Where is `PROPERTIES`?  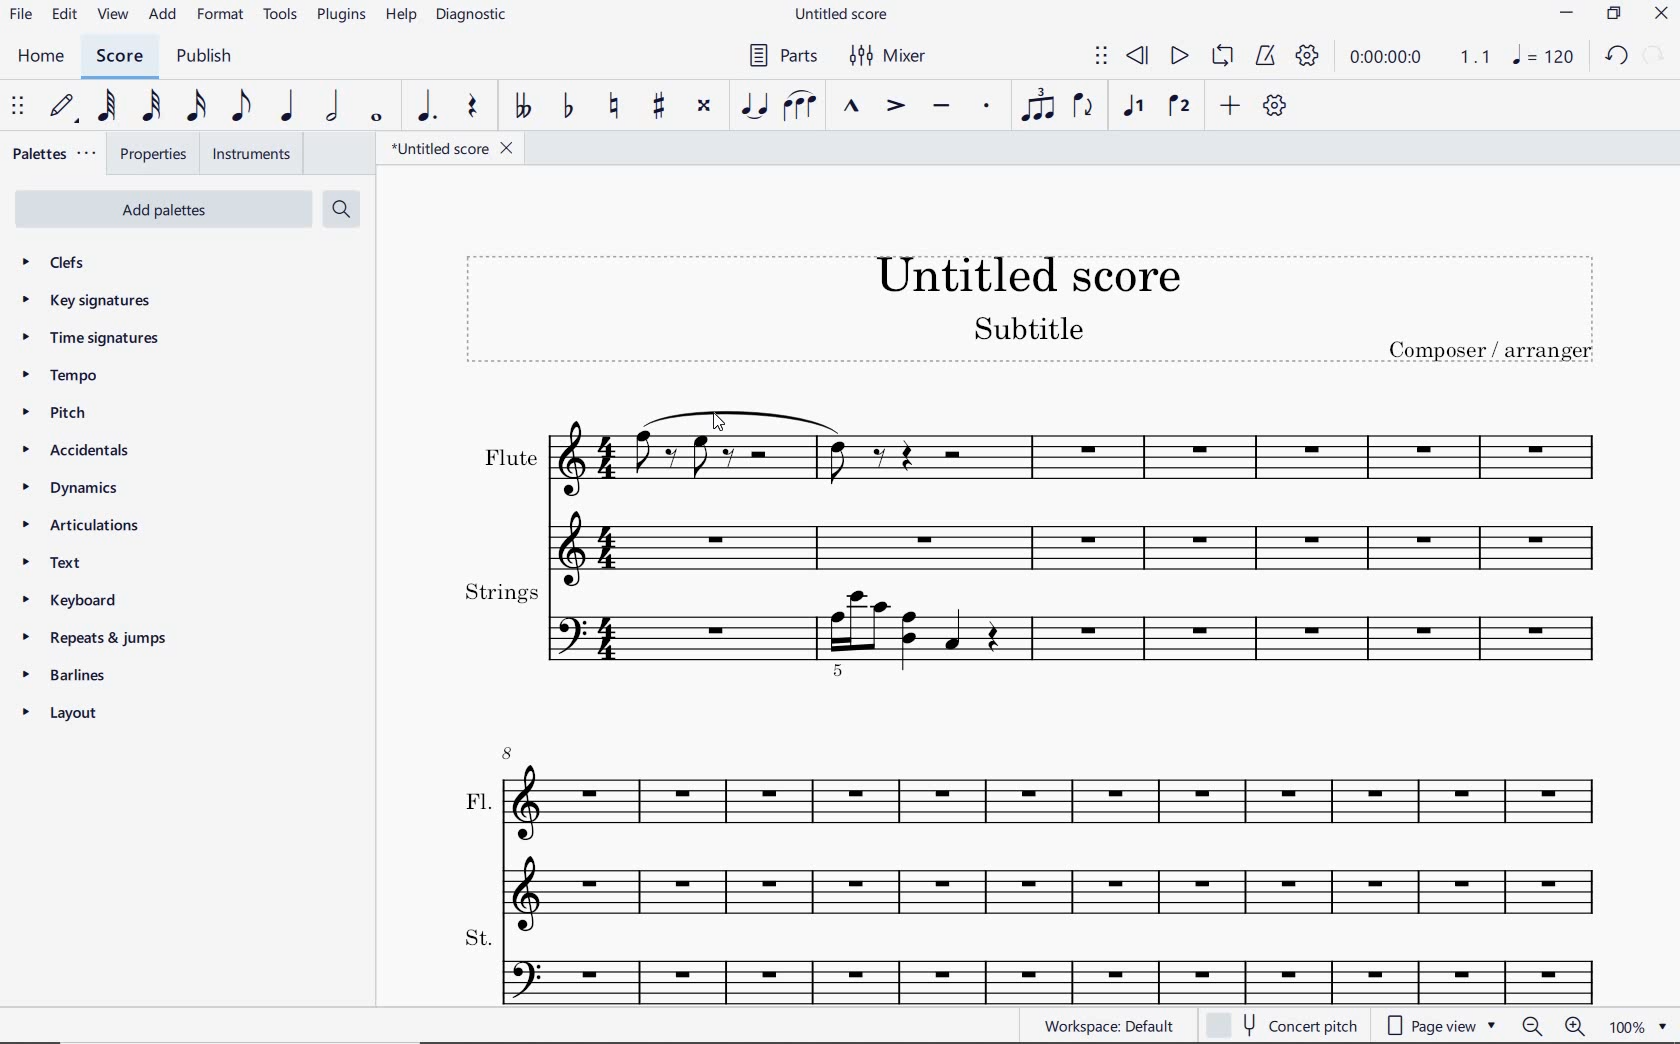
PROPERTIES is located at coordinates (156, 154).